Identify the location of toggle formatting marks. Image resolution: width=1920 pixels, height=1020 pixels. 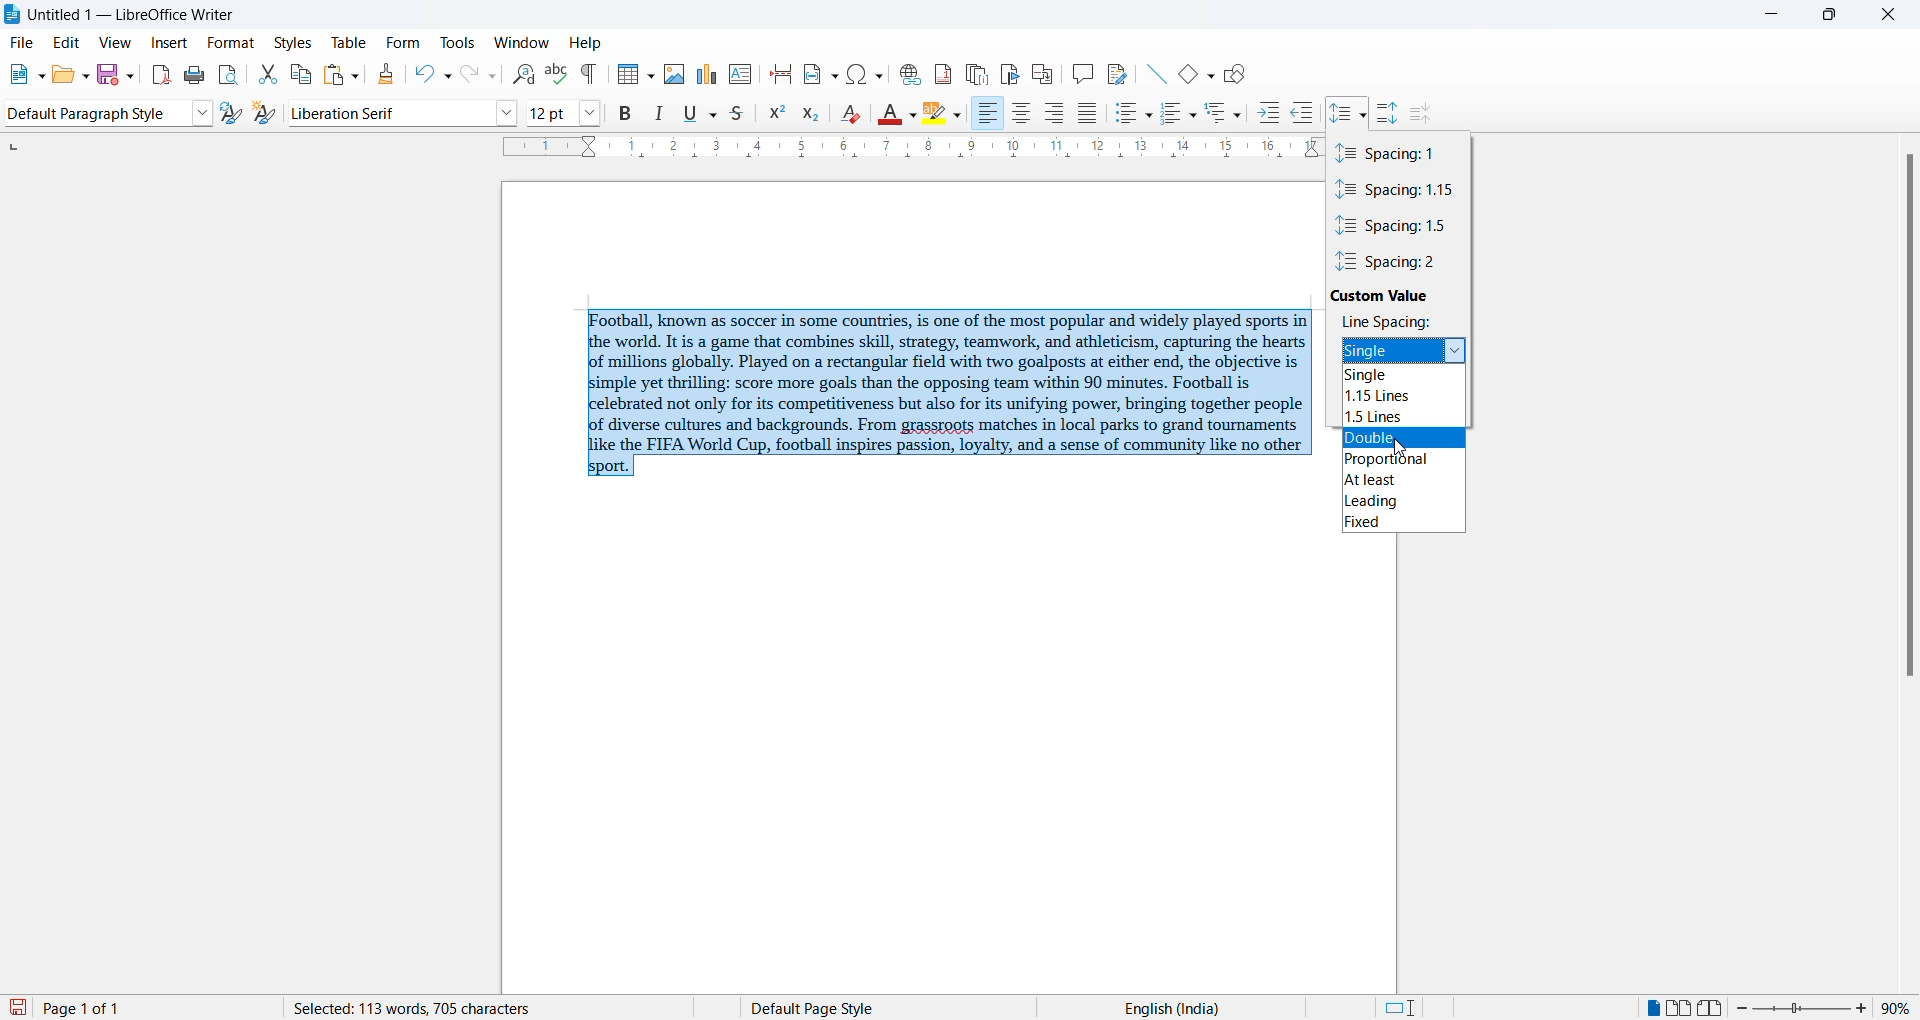
(591, 76).